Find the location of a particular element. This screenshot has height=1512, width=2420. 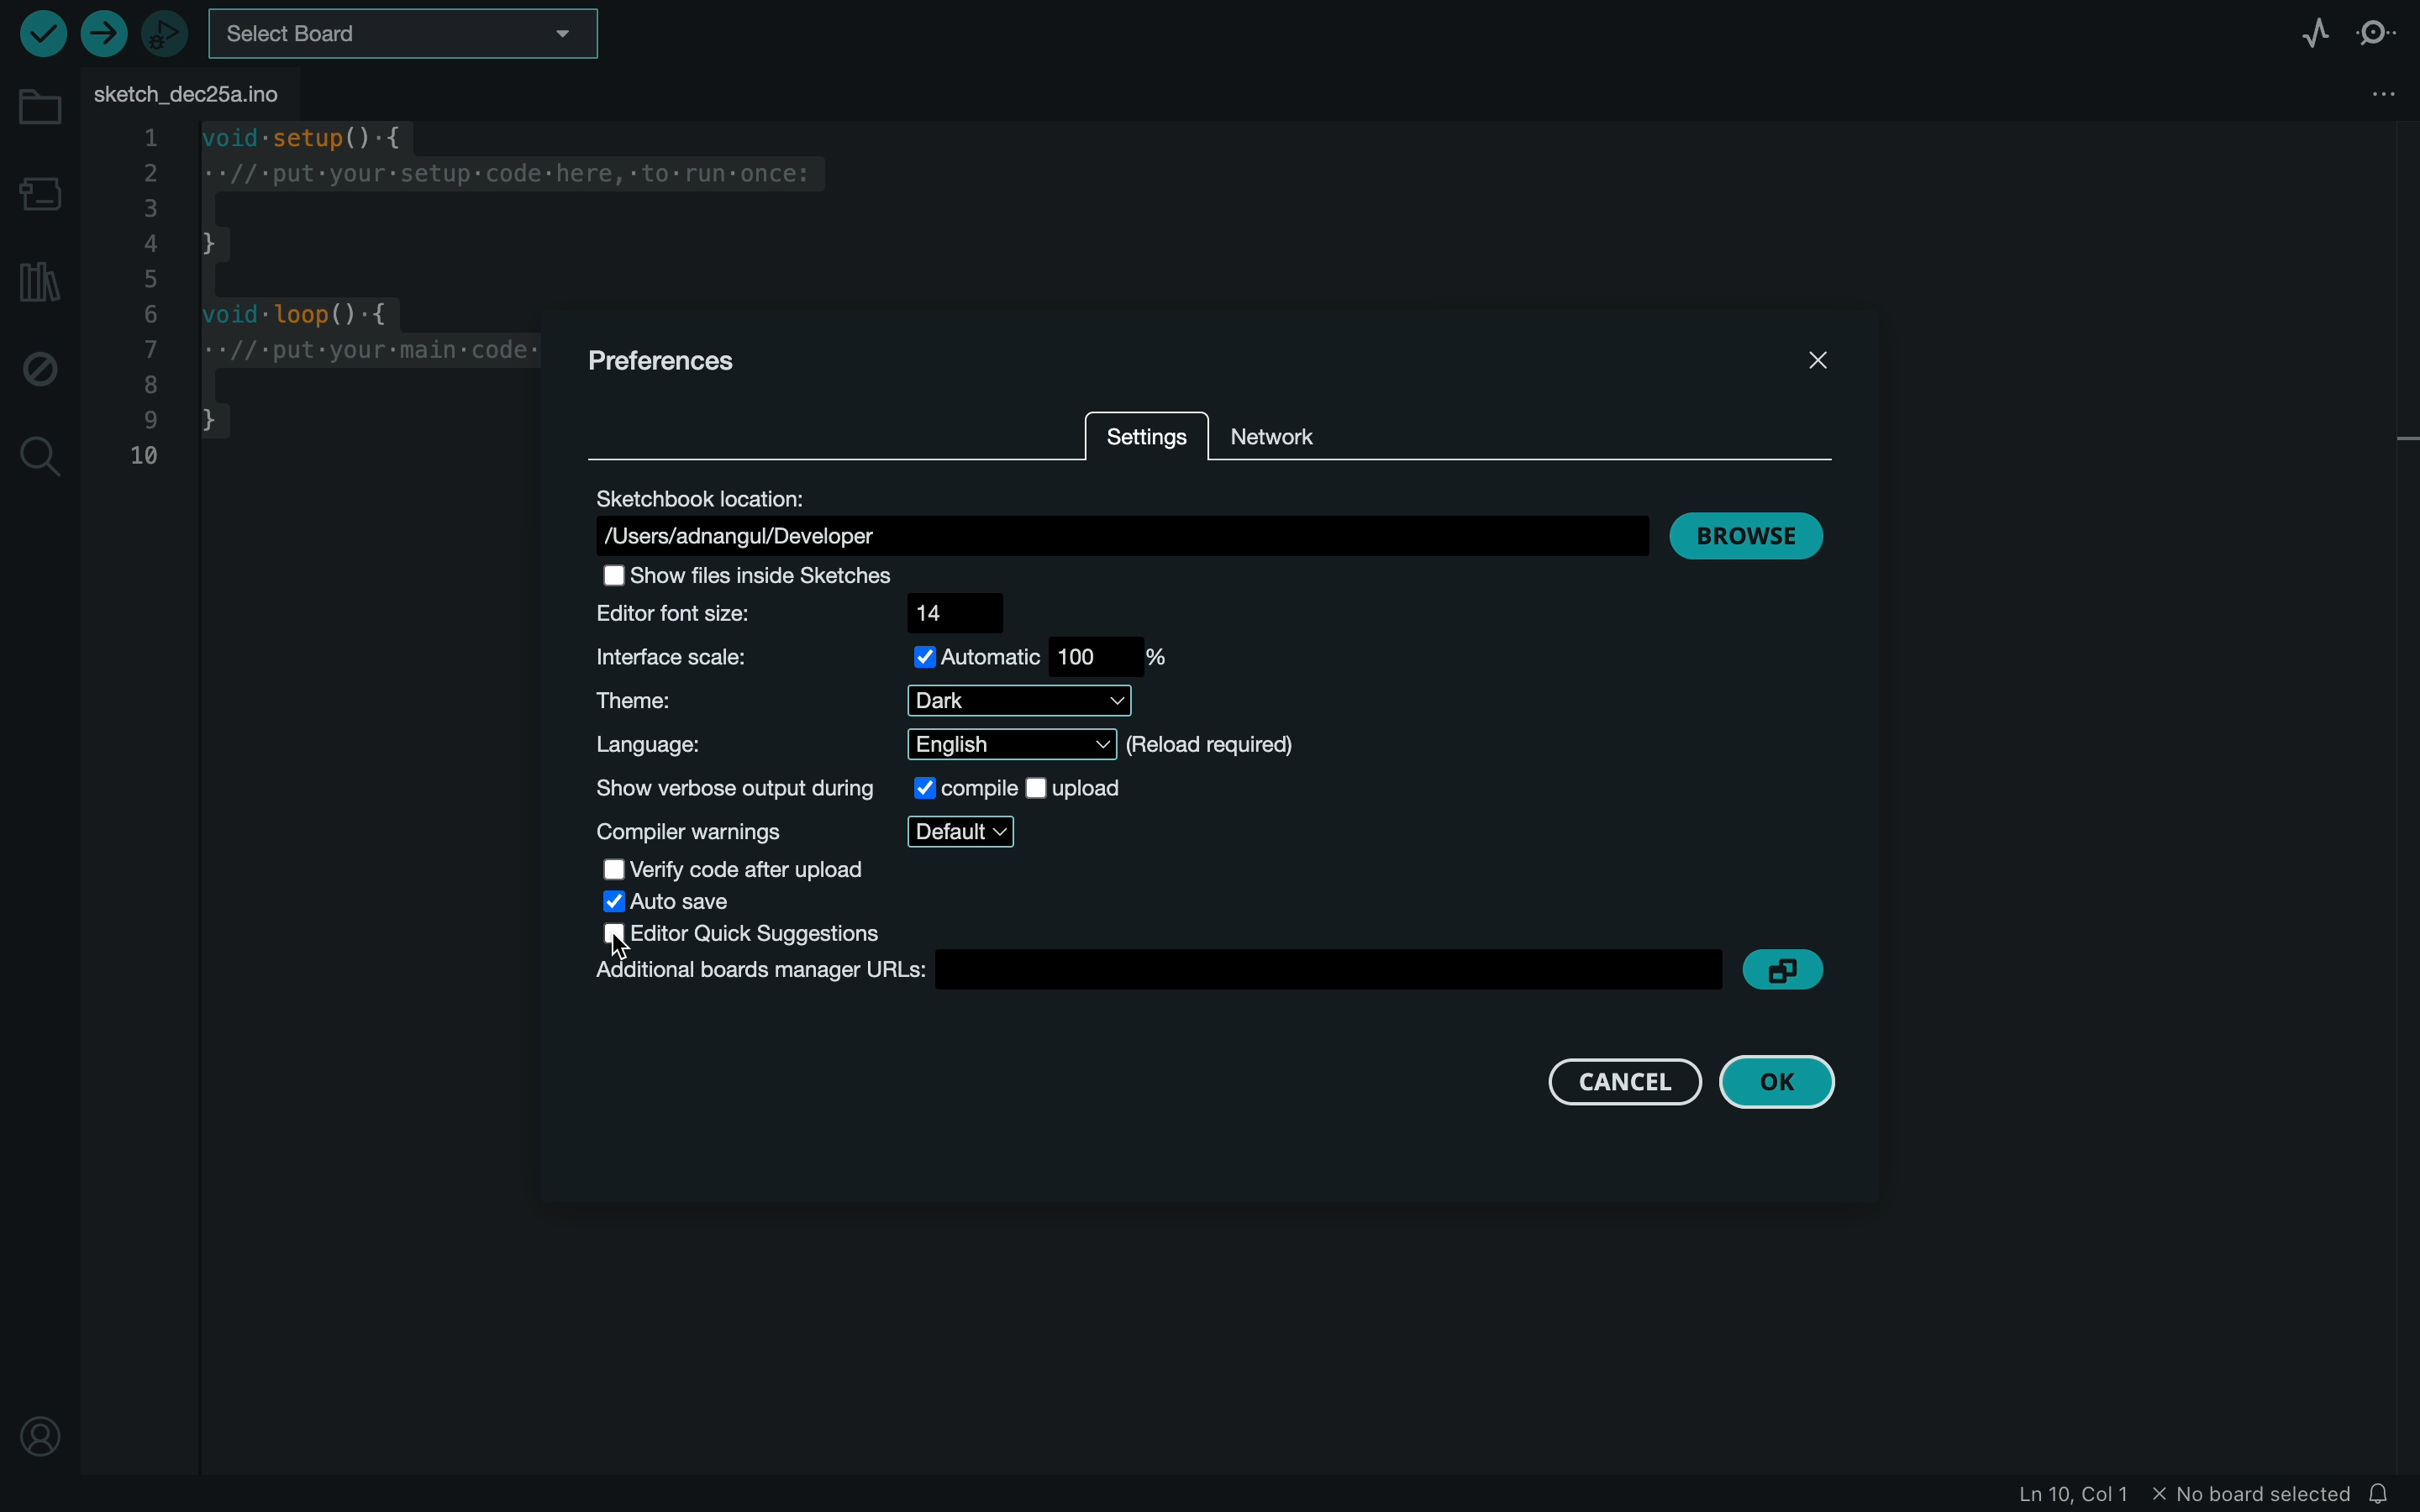

verify  code is located at coordinates (739, 868).